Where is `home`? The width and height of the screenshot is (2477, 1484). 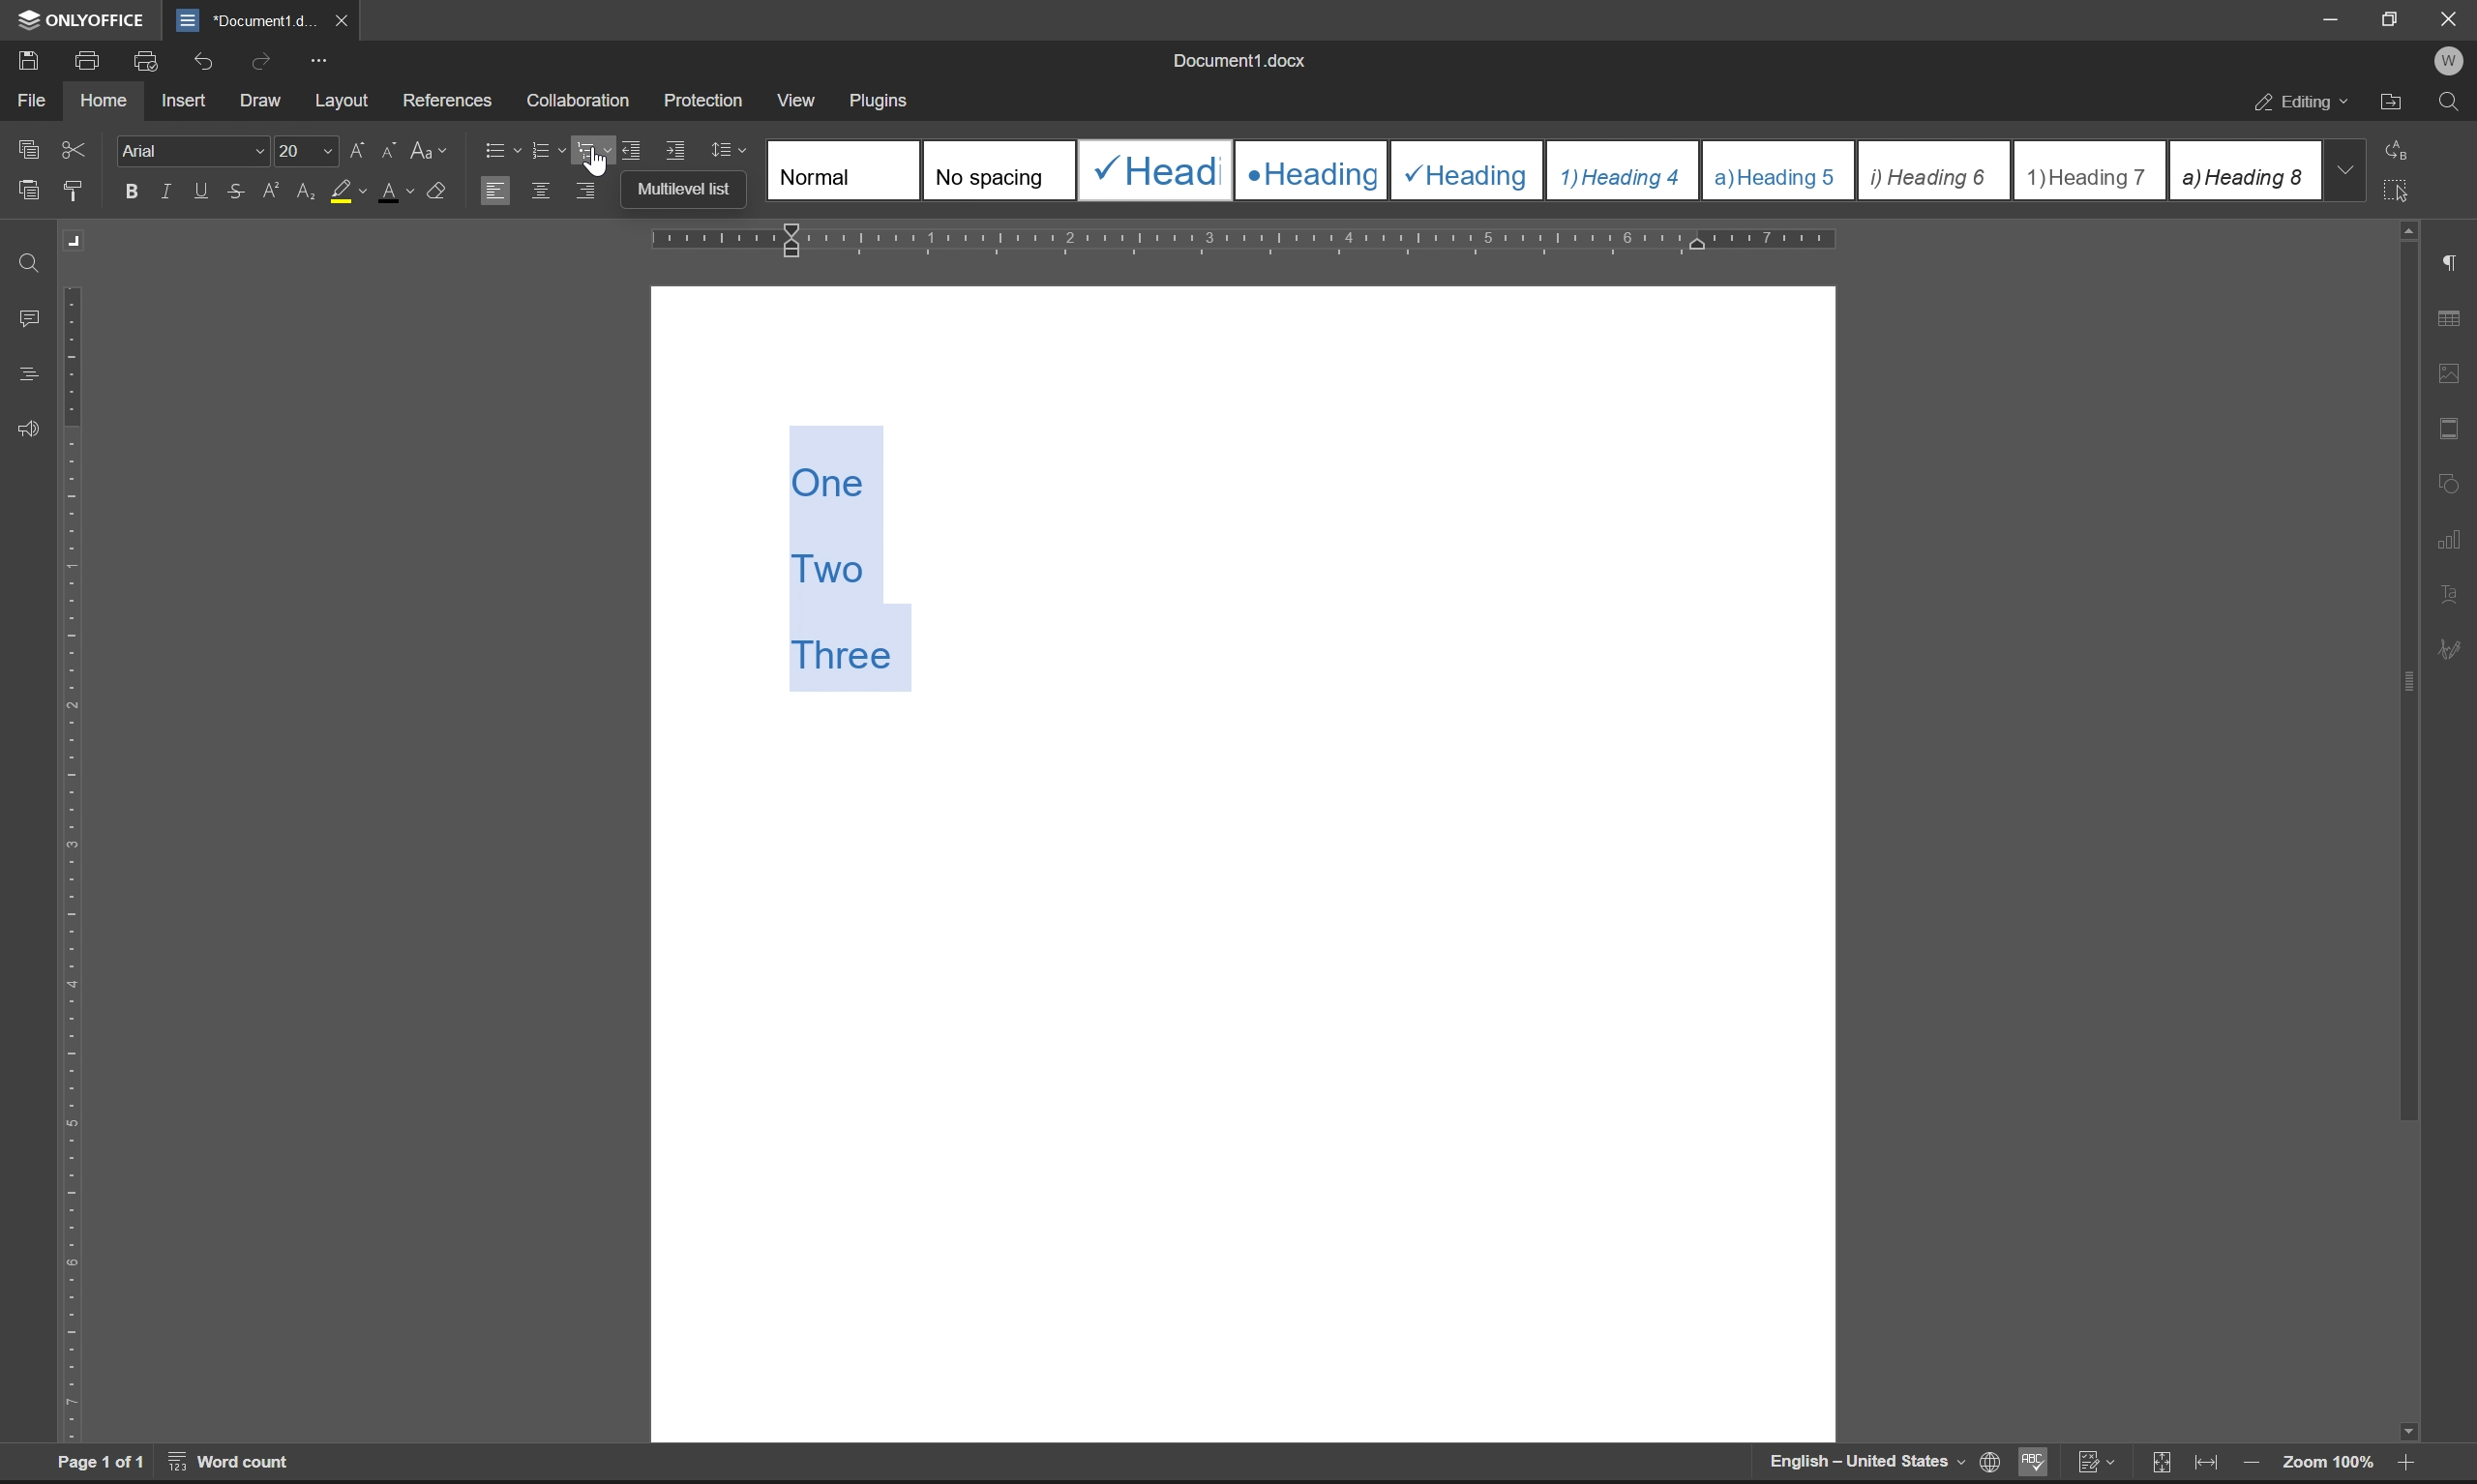
home is located at coordinates (102, 98).